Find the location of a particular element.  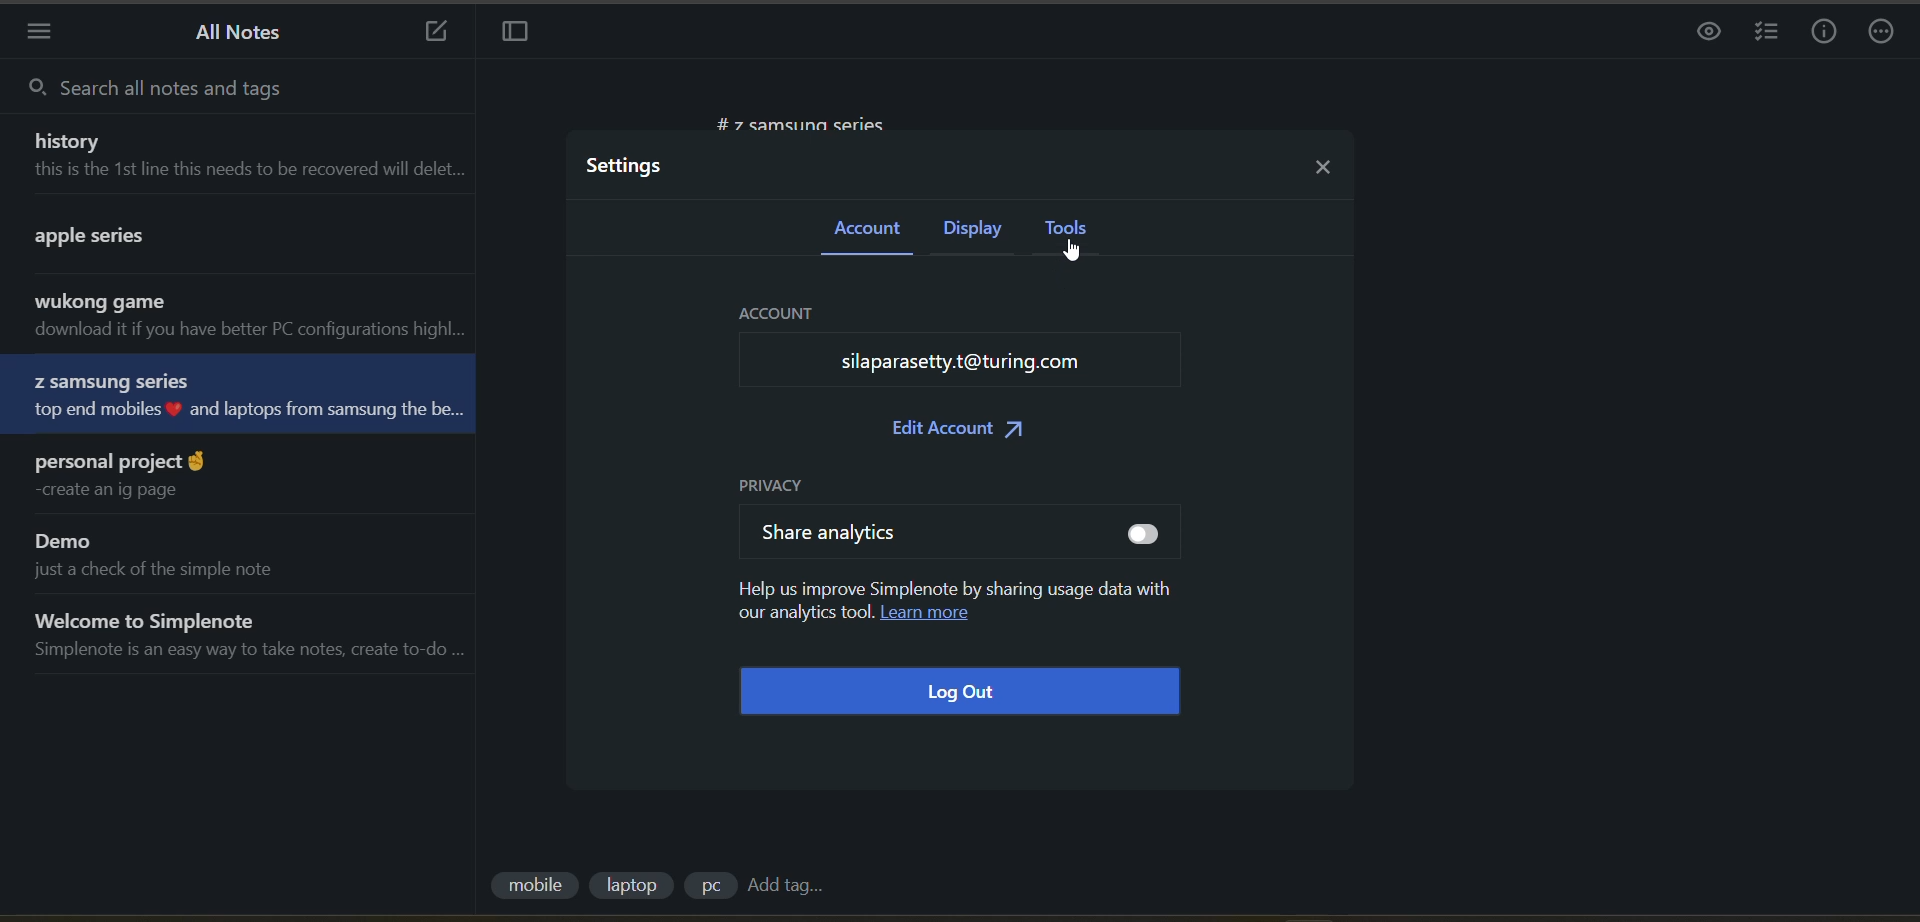

add tag is located at coordinates (792, 886).